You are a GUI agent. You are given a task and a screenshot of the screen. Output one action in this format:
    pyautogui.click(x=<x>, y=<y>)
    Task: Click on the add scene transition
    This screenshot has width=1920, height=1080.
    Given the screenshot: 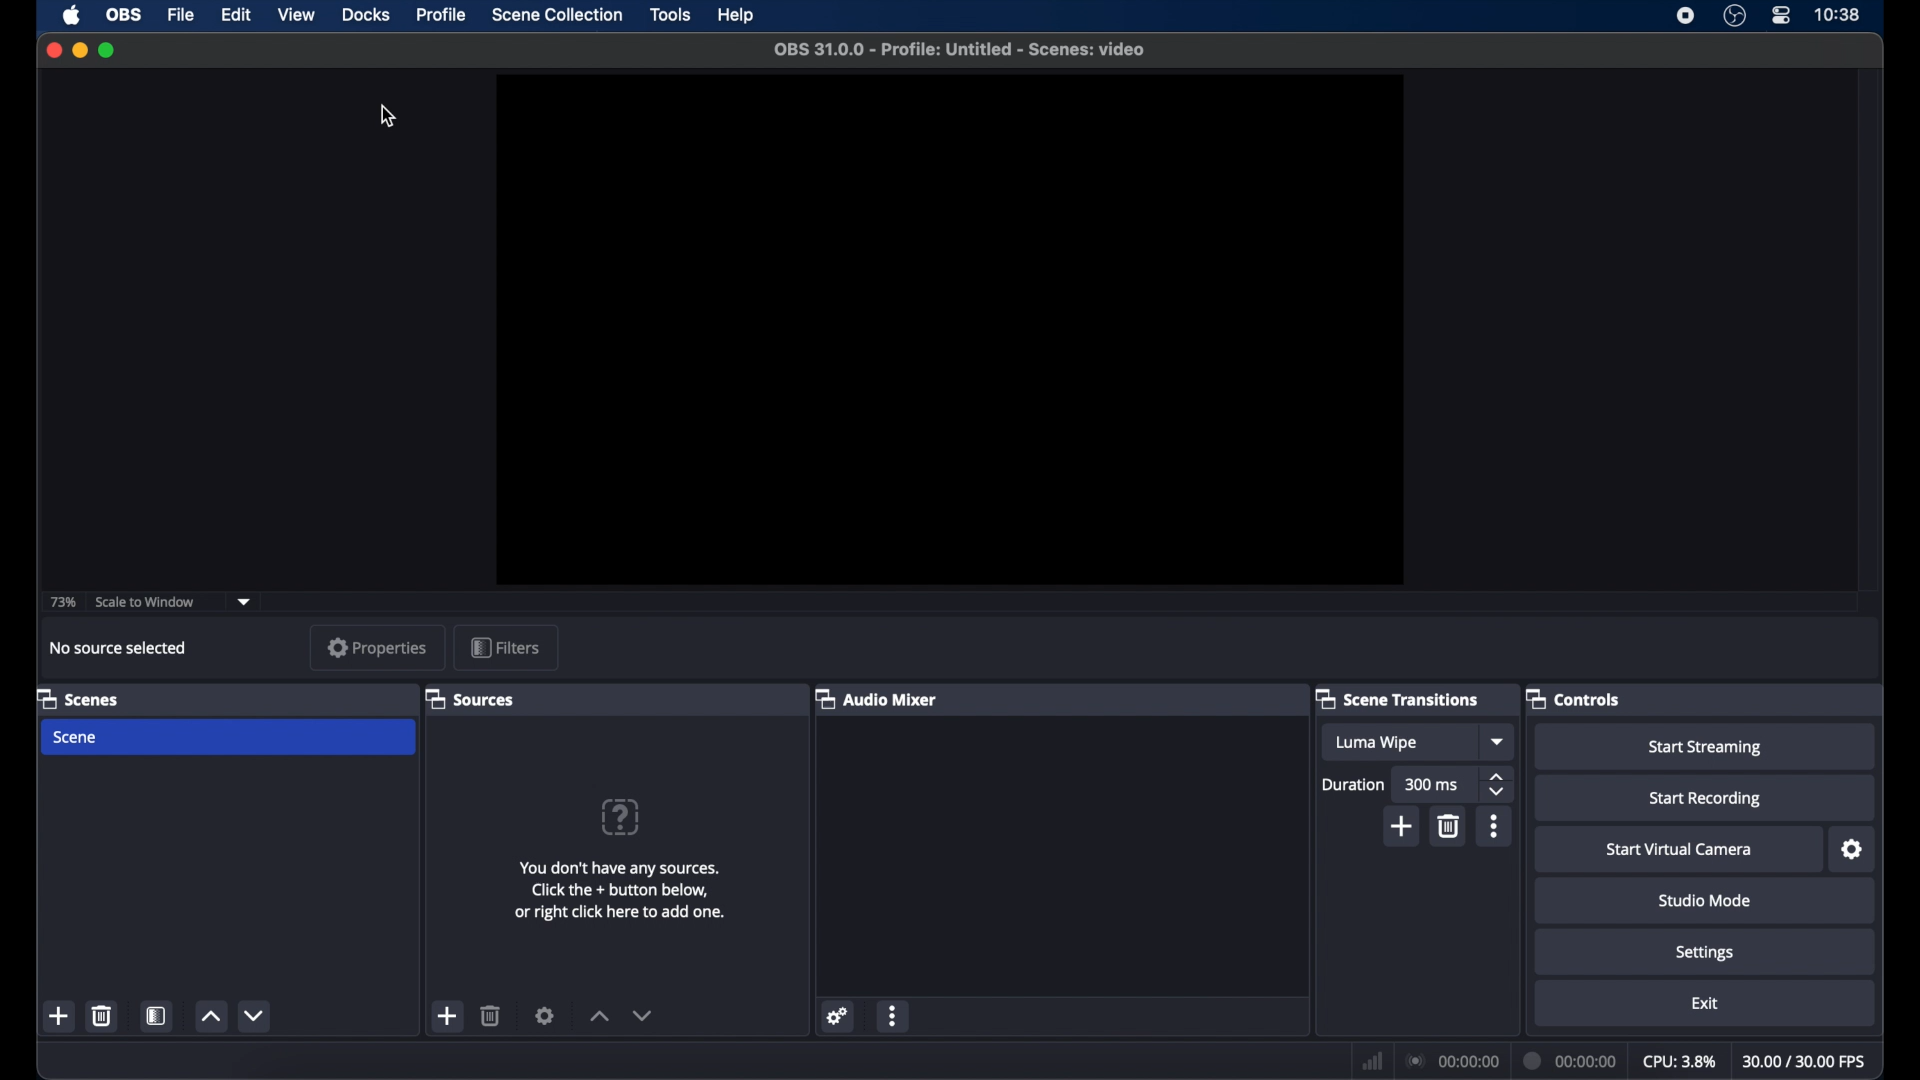 What is the action you would take?
    pyautogui.click(x=1400, y=828)
    